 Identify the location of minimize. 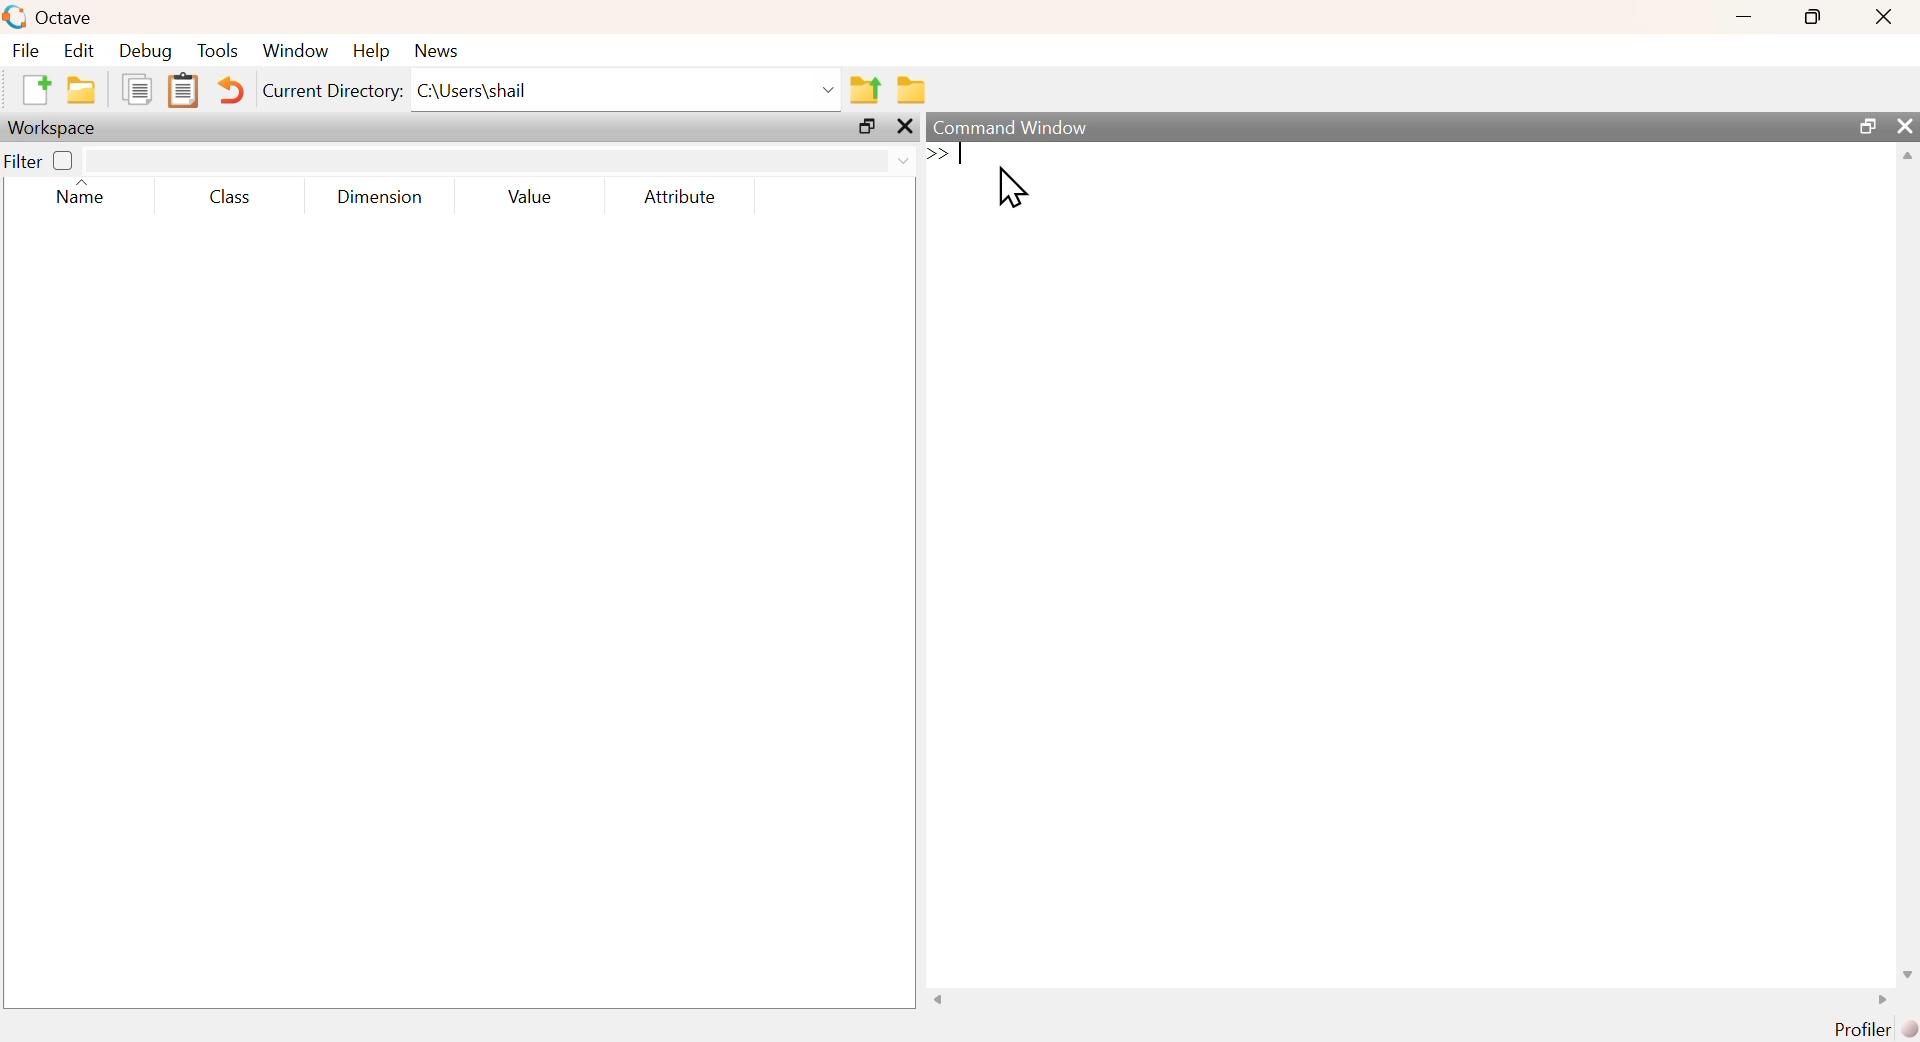
(1744, 17).